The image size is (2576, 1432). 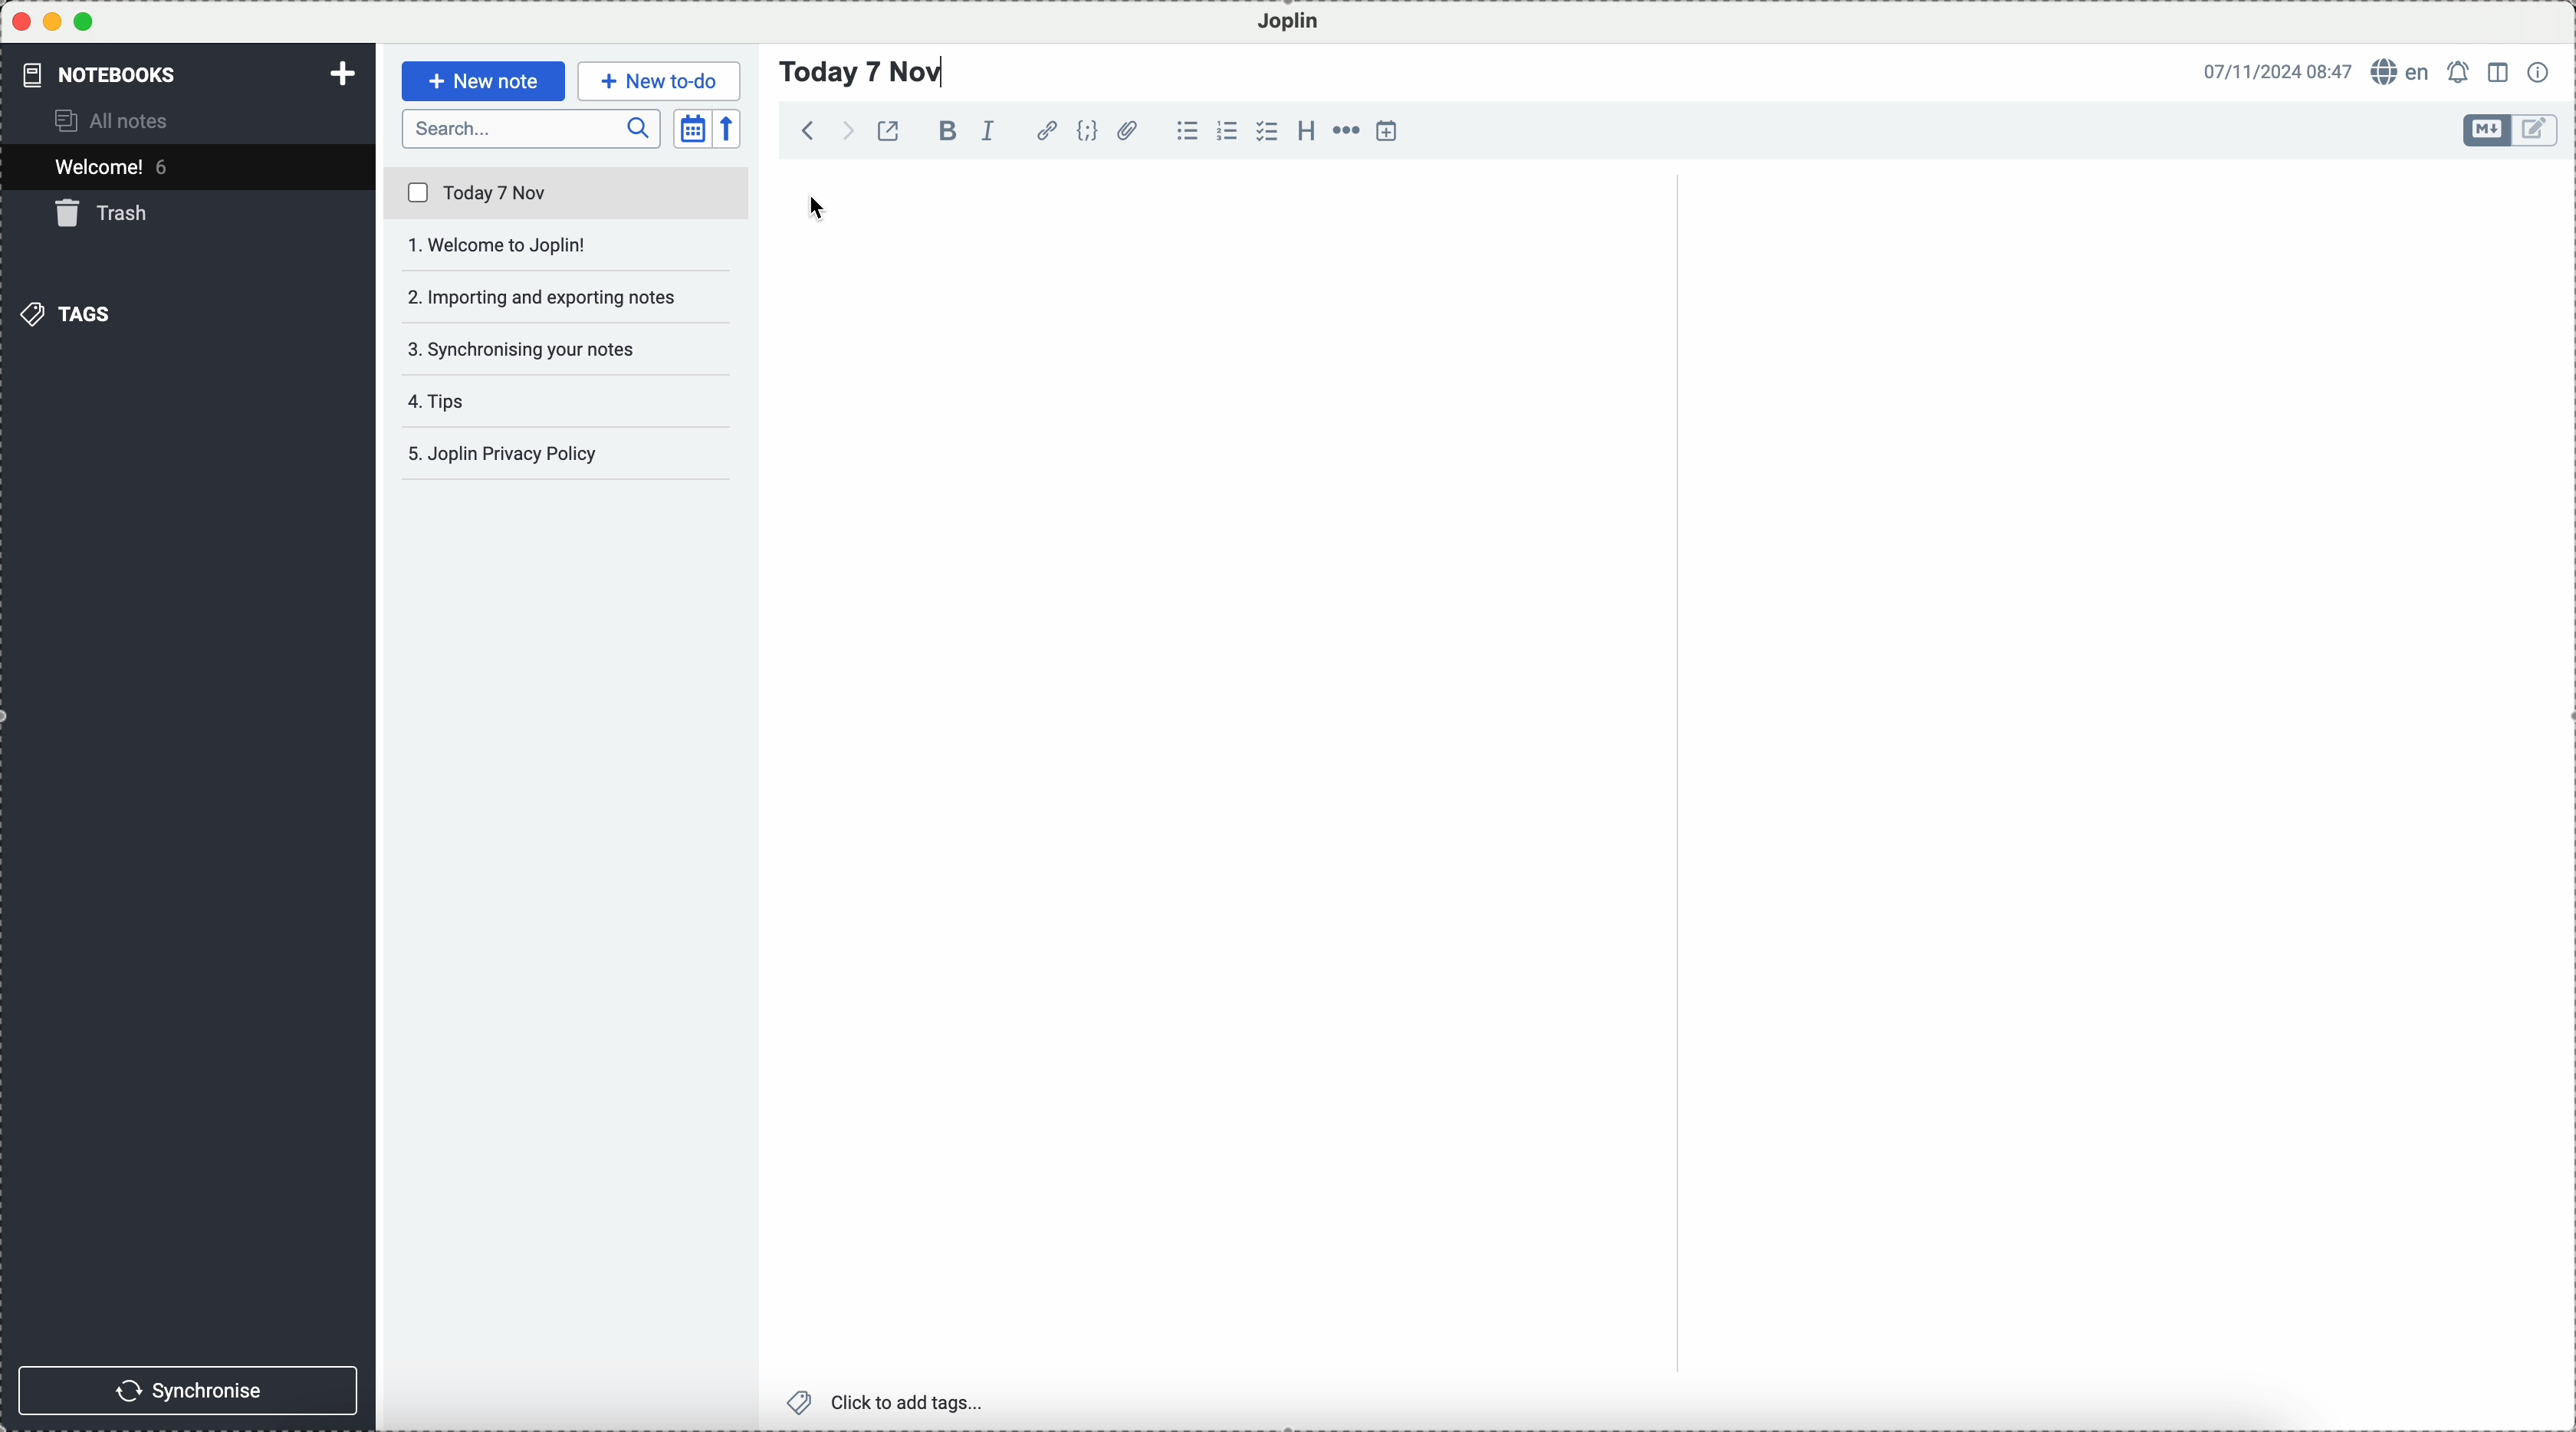 What do you see at coordinates (944, 130) in the screenshot?
I see `bold` at bounding box center [944, 130].